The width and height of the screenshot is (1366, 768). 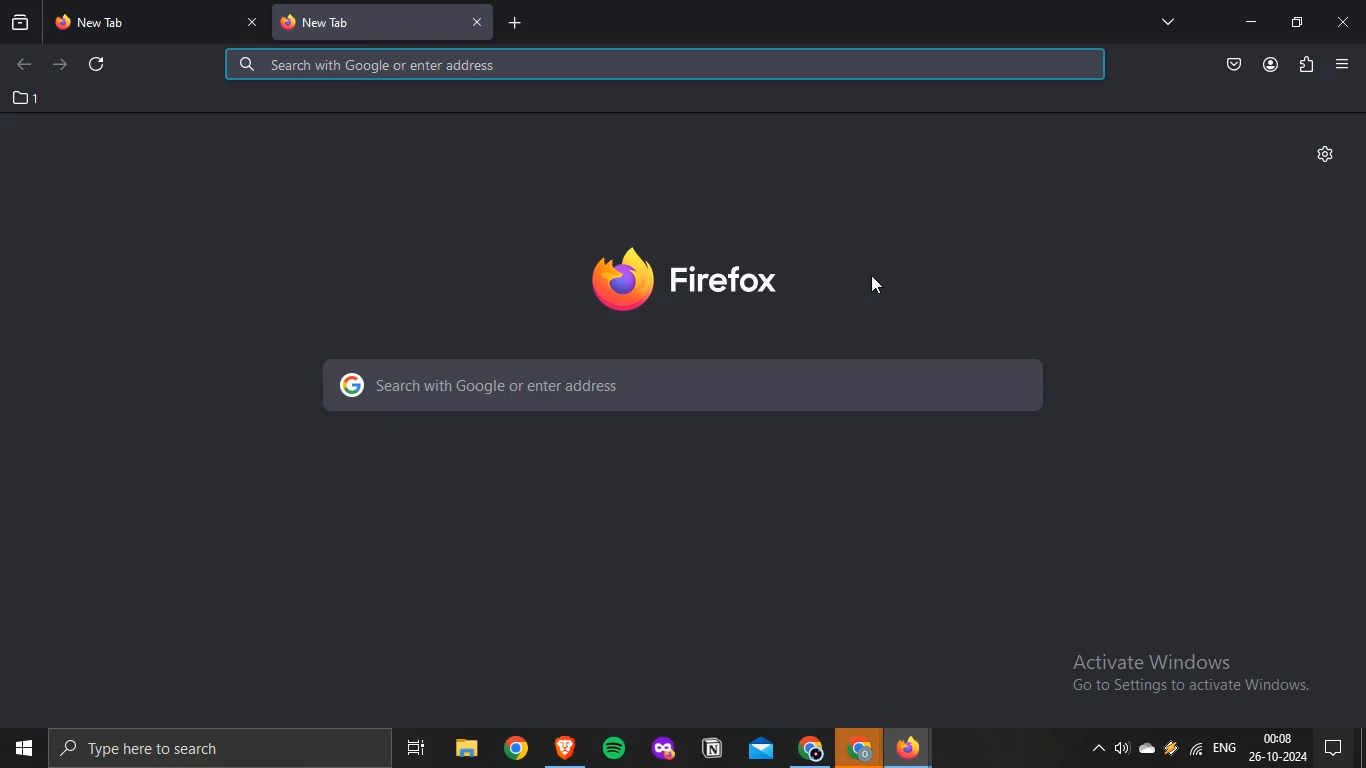 What do you see at coordinates (1307, 66) in the screenshot?
I see `extensions` at bounding box center [1307, 66].